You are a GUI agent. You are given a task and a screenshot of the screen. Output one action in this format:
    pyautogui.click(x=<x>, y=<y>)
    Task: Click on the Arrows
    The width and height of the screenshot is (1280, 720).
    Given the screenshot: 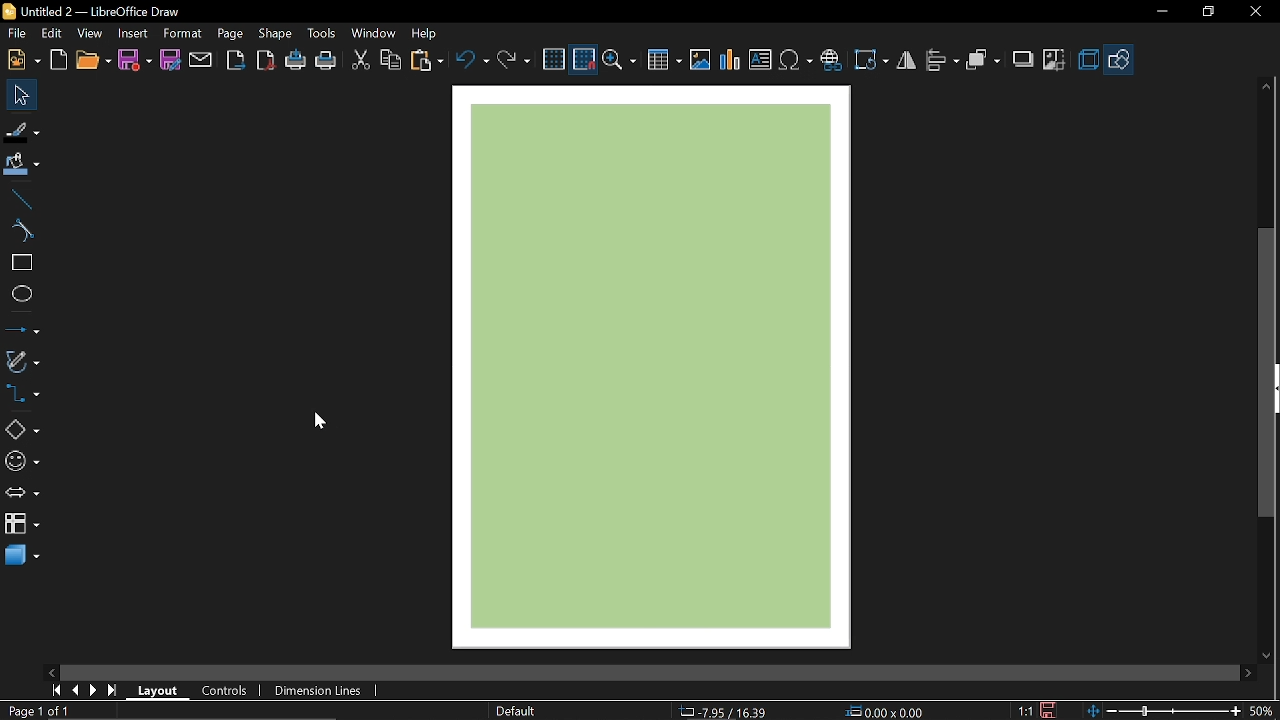 What is the action you would take?
    pyautogui.click(x=22, y=492)
    